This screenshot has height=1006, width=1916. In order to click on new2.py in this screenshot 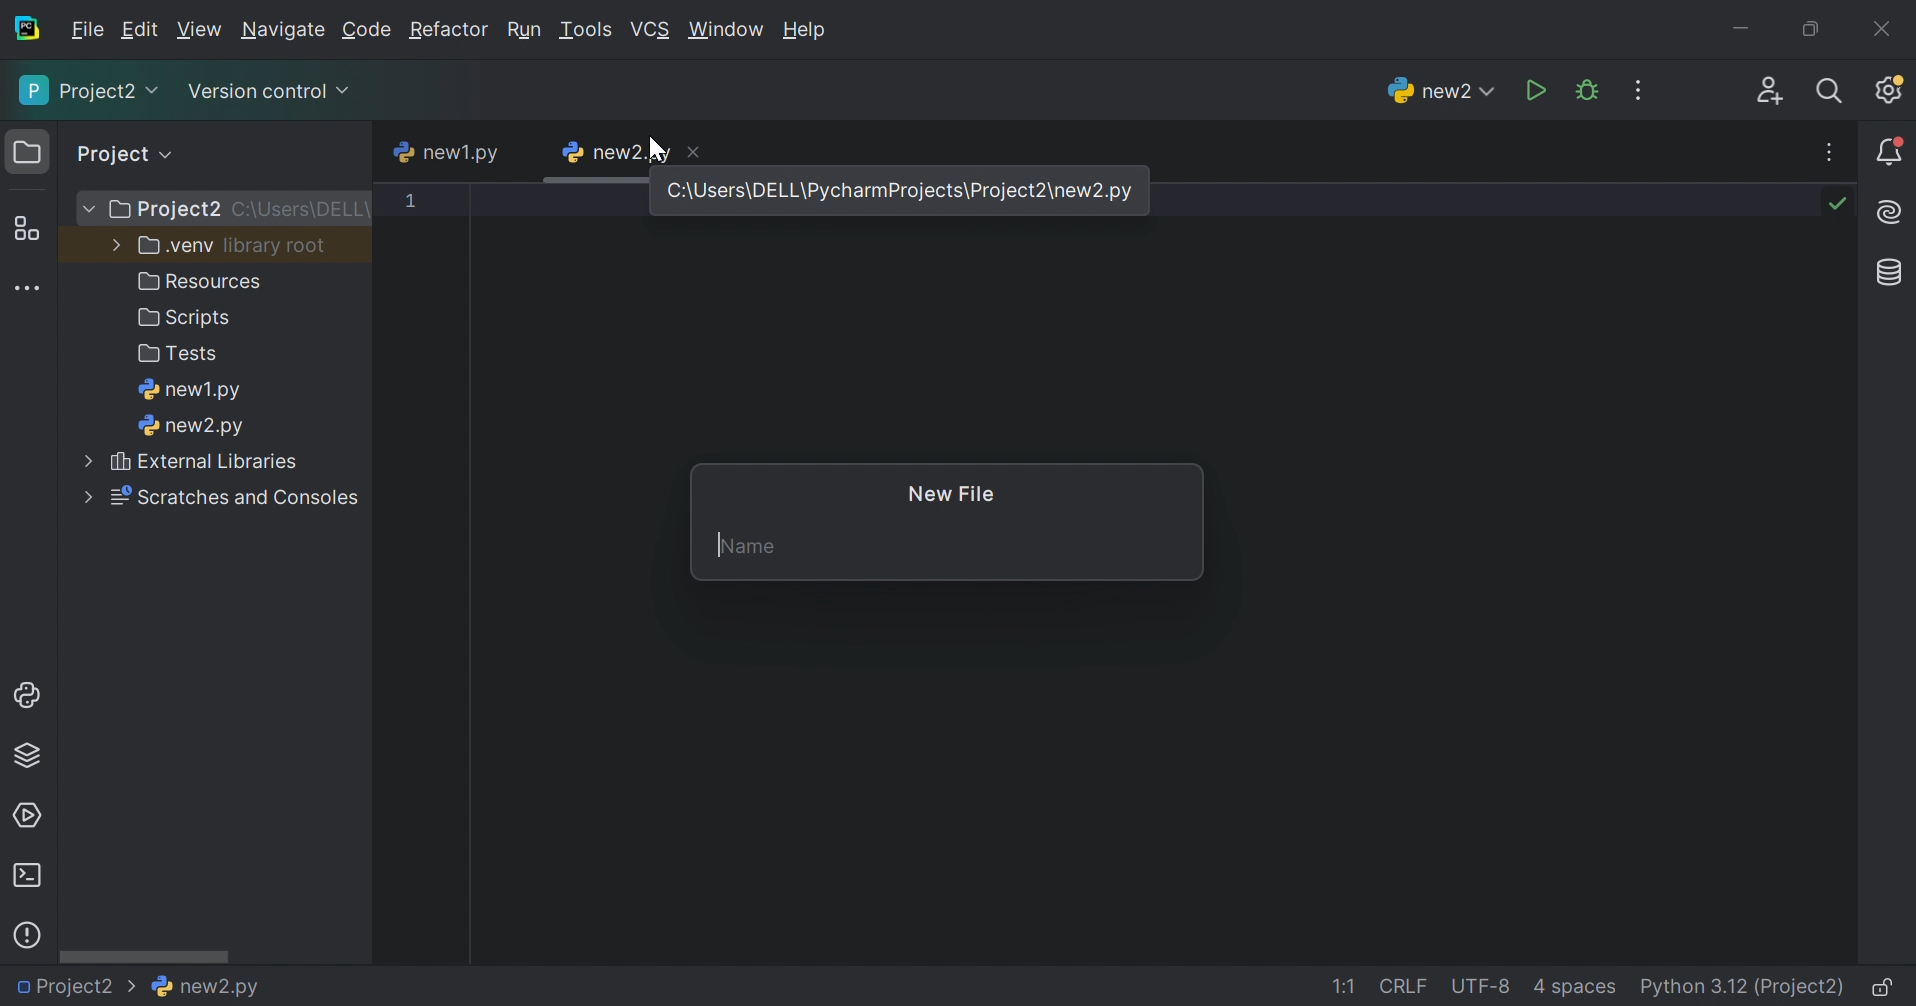, I will do `click(613, 152)`.